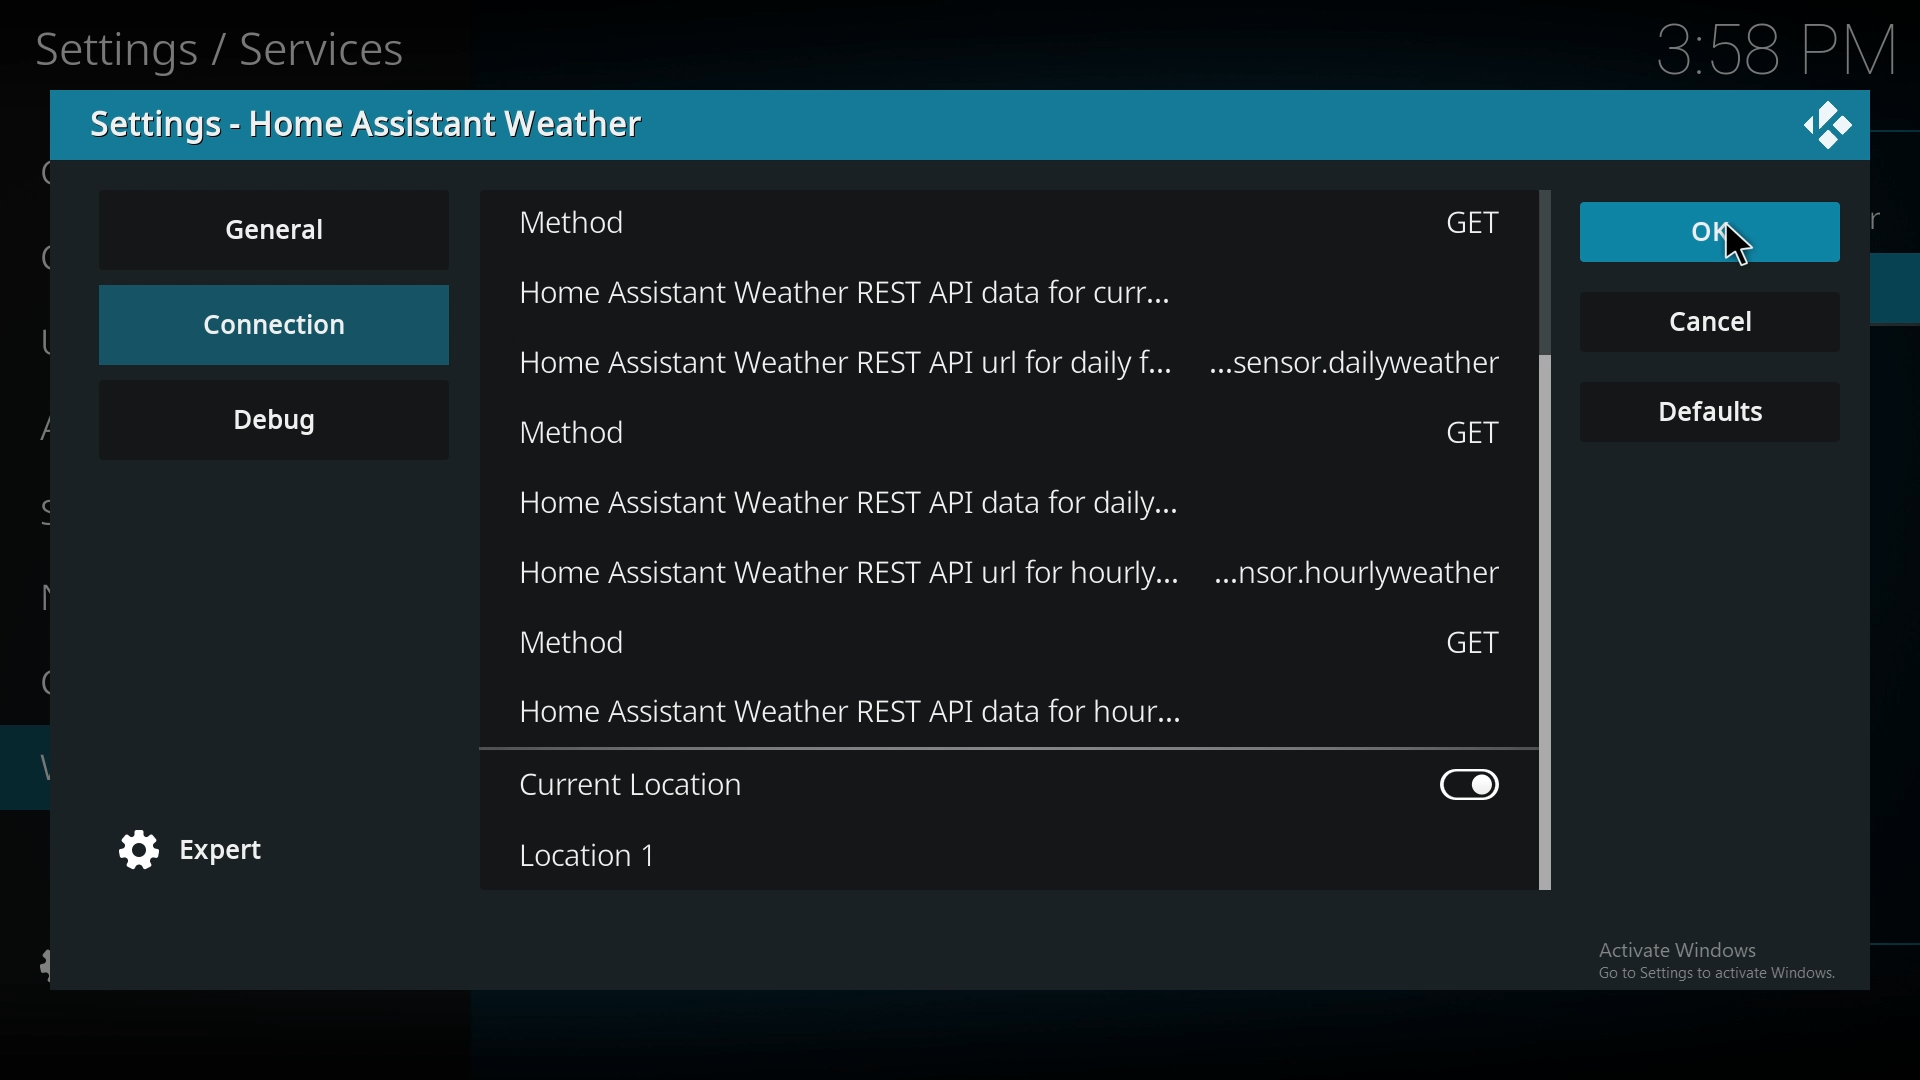  Describe the element at coordinates (205, 852) in the screenshot. I see `expert` at that location.